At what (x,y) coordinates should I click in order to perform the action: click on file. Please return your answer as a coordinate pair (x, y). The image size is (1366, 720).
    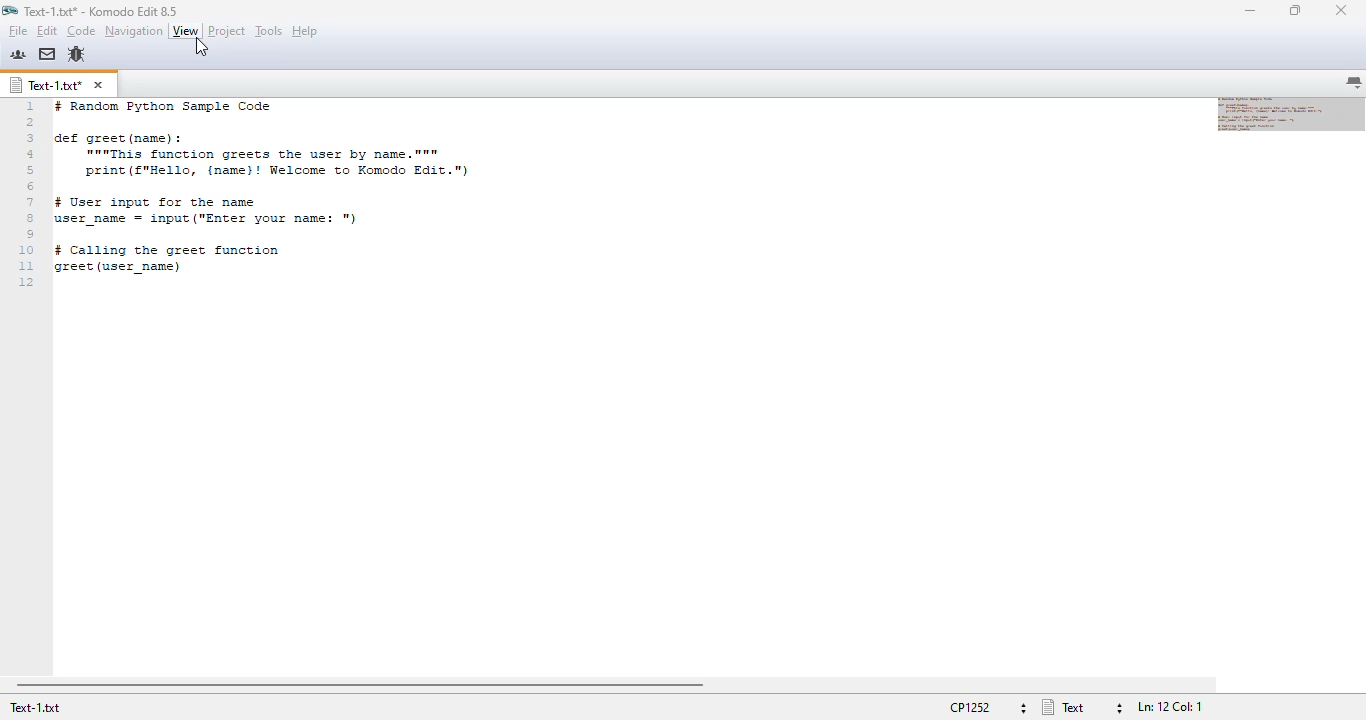
    Looking at the image, I should click on (18, 31).